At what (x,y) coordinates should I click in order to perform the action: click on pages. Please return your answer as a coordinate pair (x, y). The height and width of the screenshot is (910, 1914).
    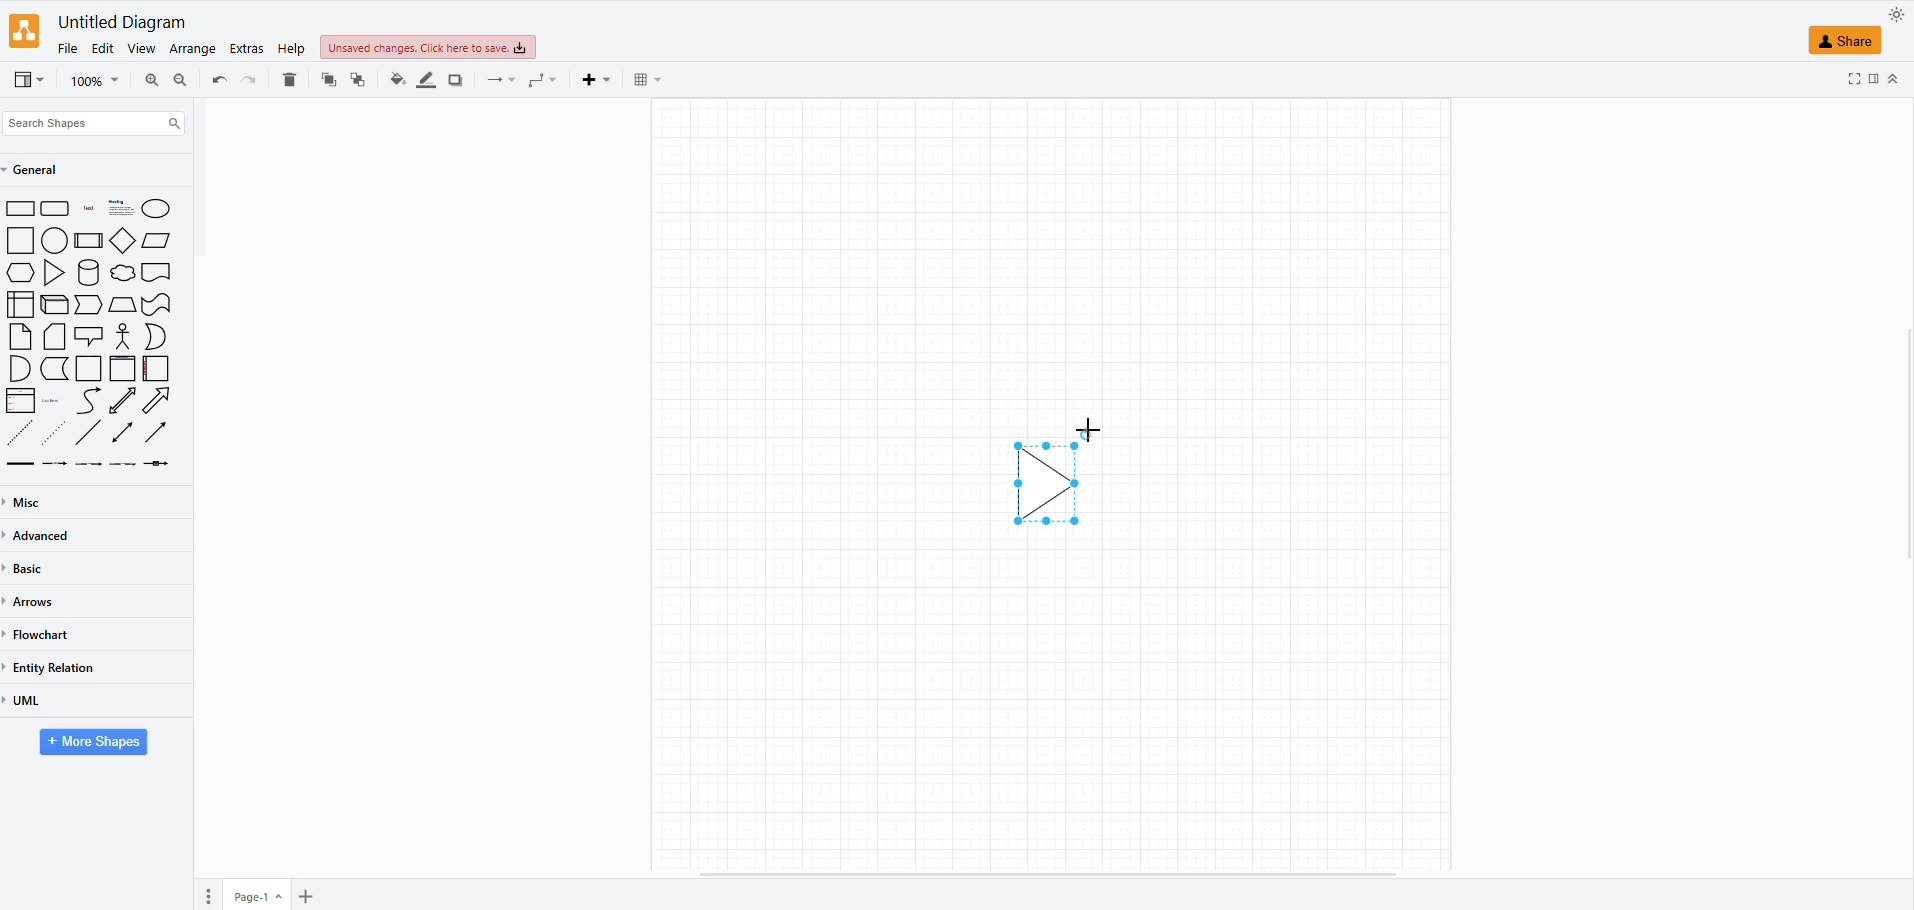
    Looking at the image, I should click on (206, 897).